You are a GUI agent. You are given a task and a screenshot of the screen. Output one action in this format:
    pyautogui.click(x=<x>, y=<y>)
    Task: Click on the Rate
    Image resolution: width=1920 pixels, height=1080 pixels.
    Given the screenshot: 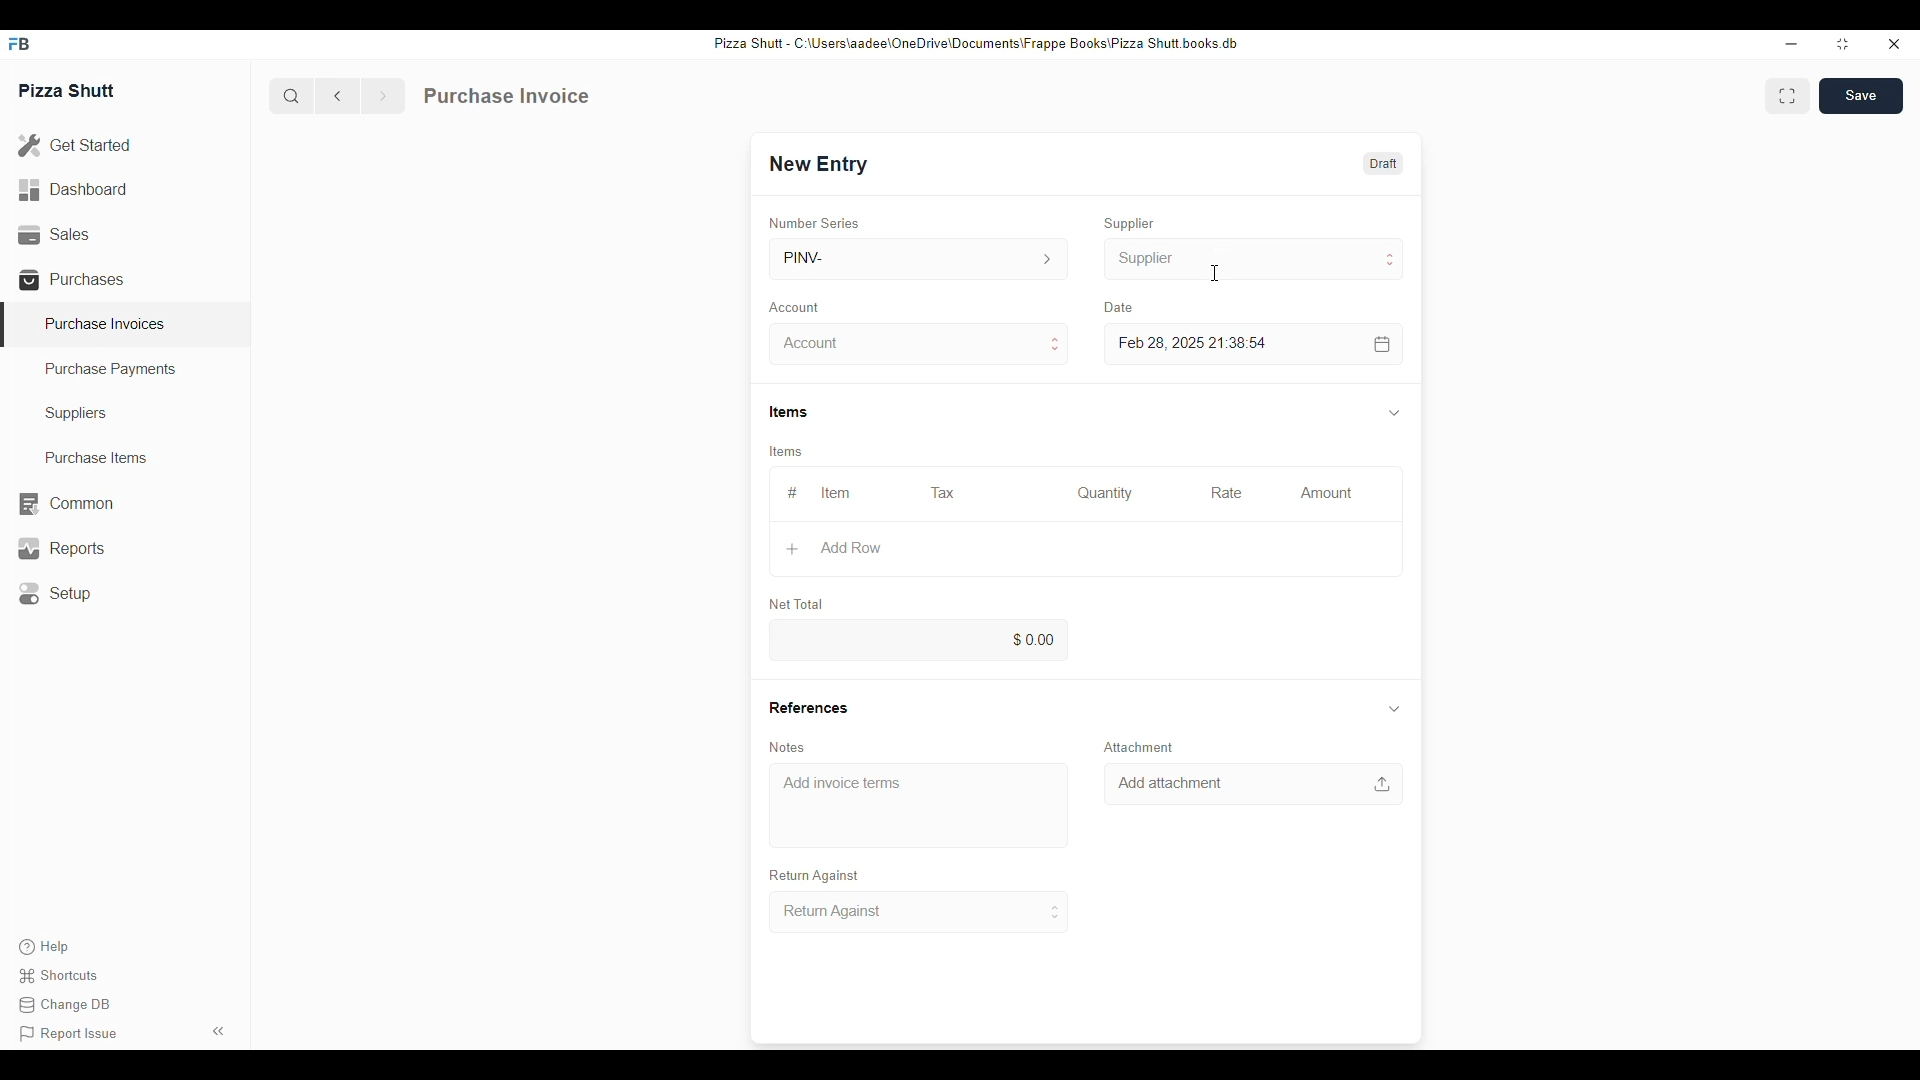 What is the action you would take?
    pyautogui.click(x=1225, y=491)
    